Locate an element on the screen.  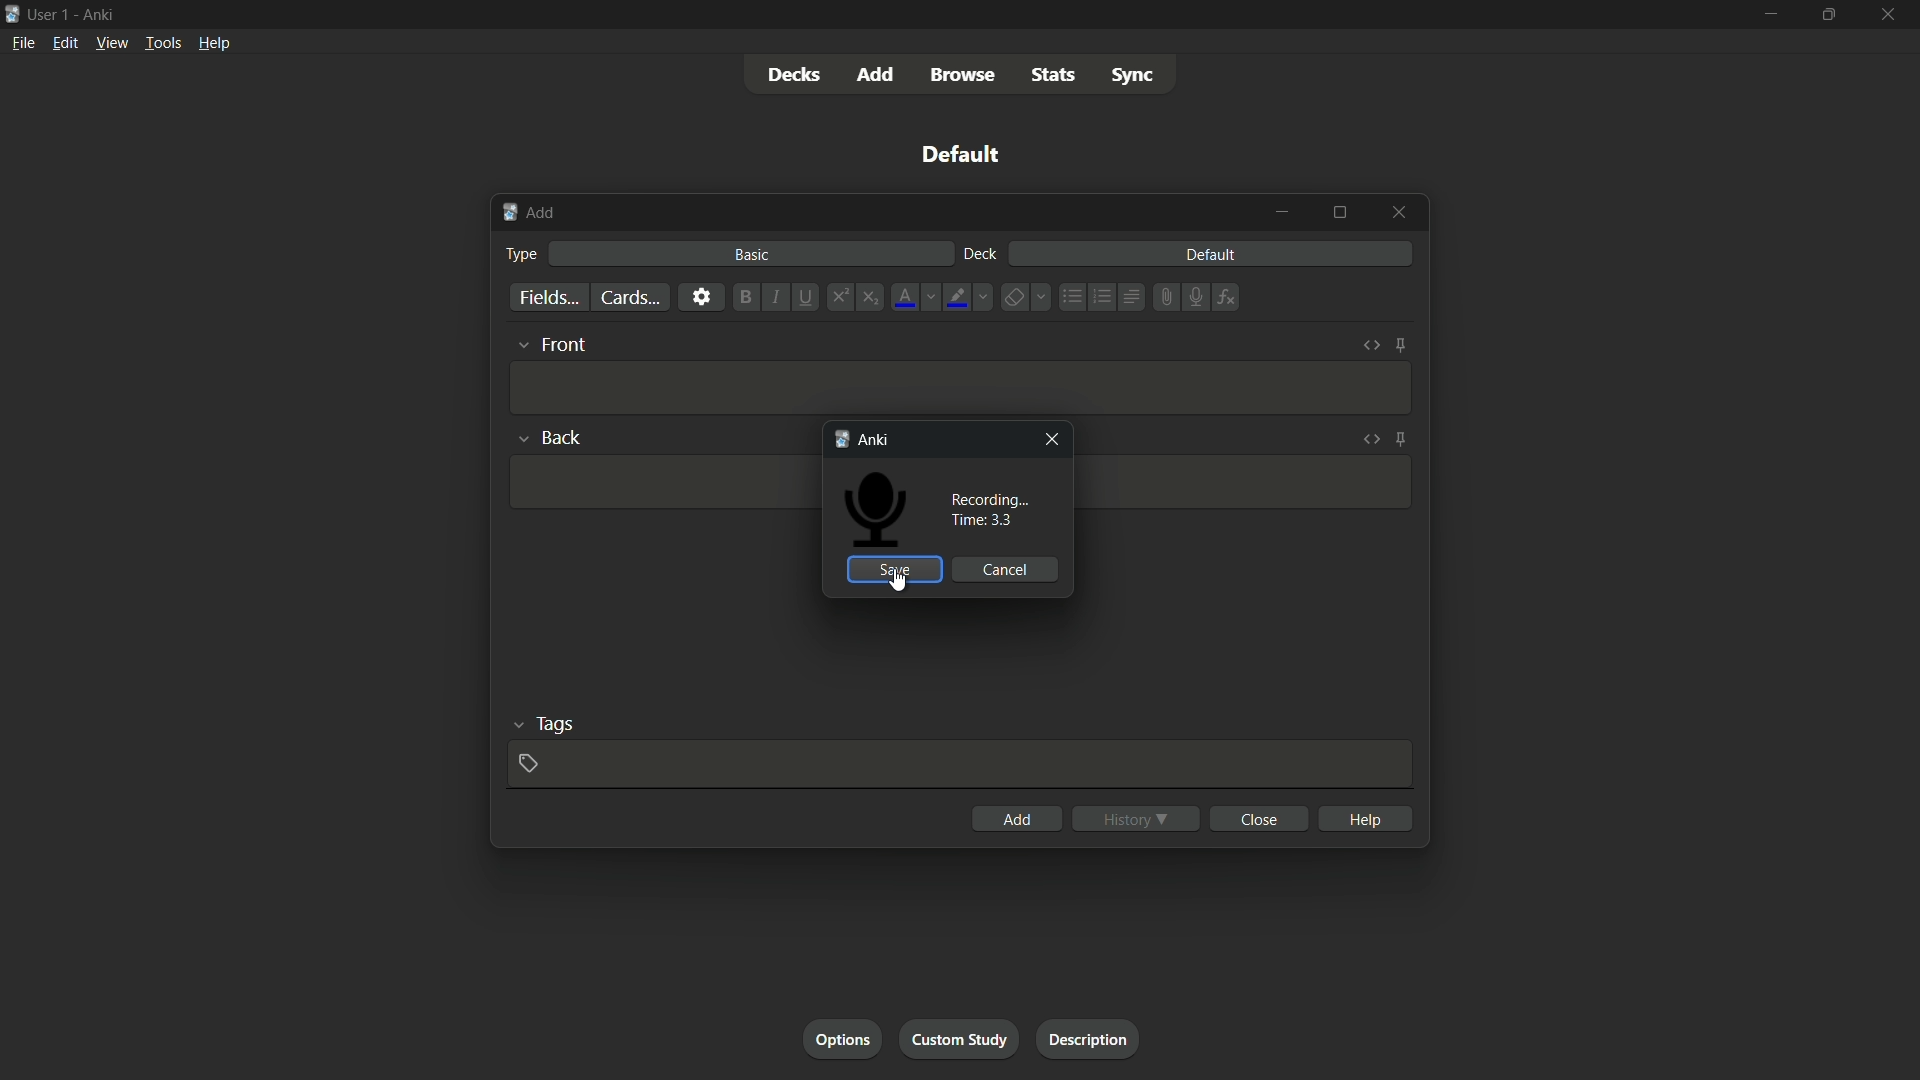
default is located at coordinates (961, 154).